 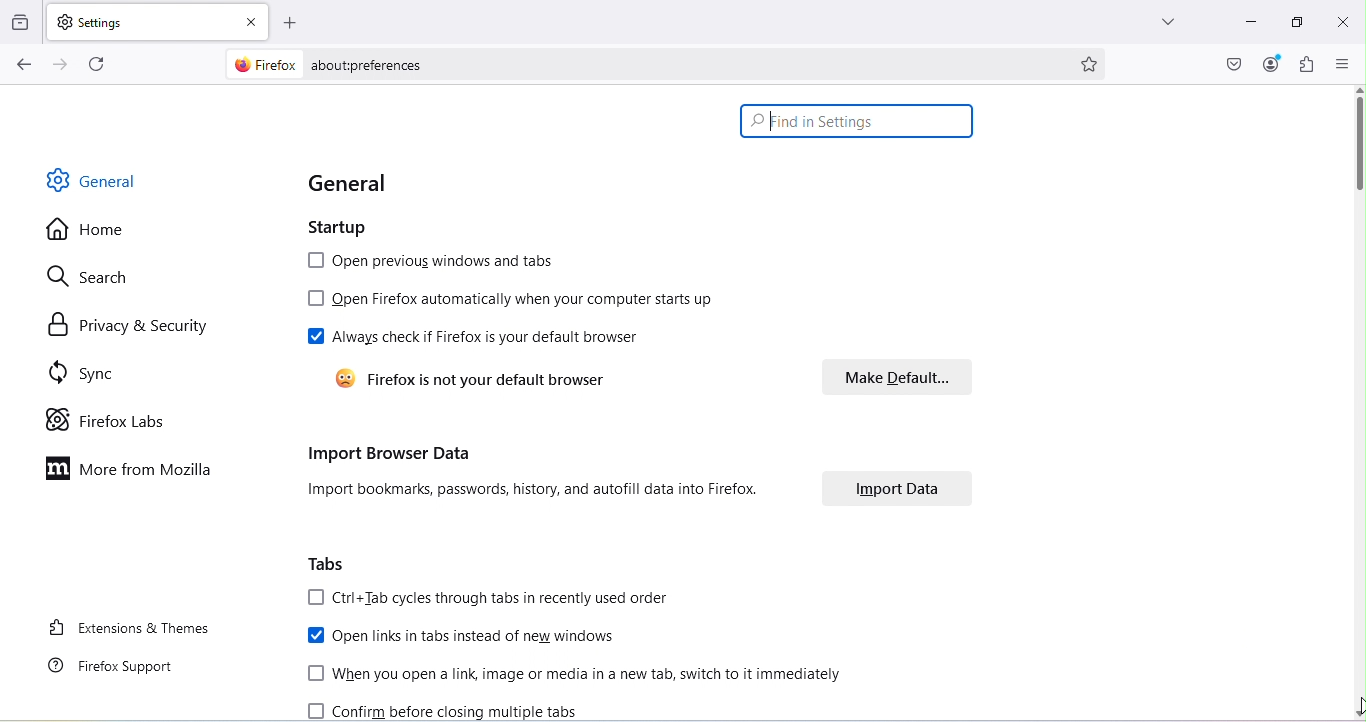 What do you see at coordinates (576, 673) in the screenshot?
I see `When you open a link, image or media in a new tab, switch to it immediately` at bounding box center [576, 673].